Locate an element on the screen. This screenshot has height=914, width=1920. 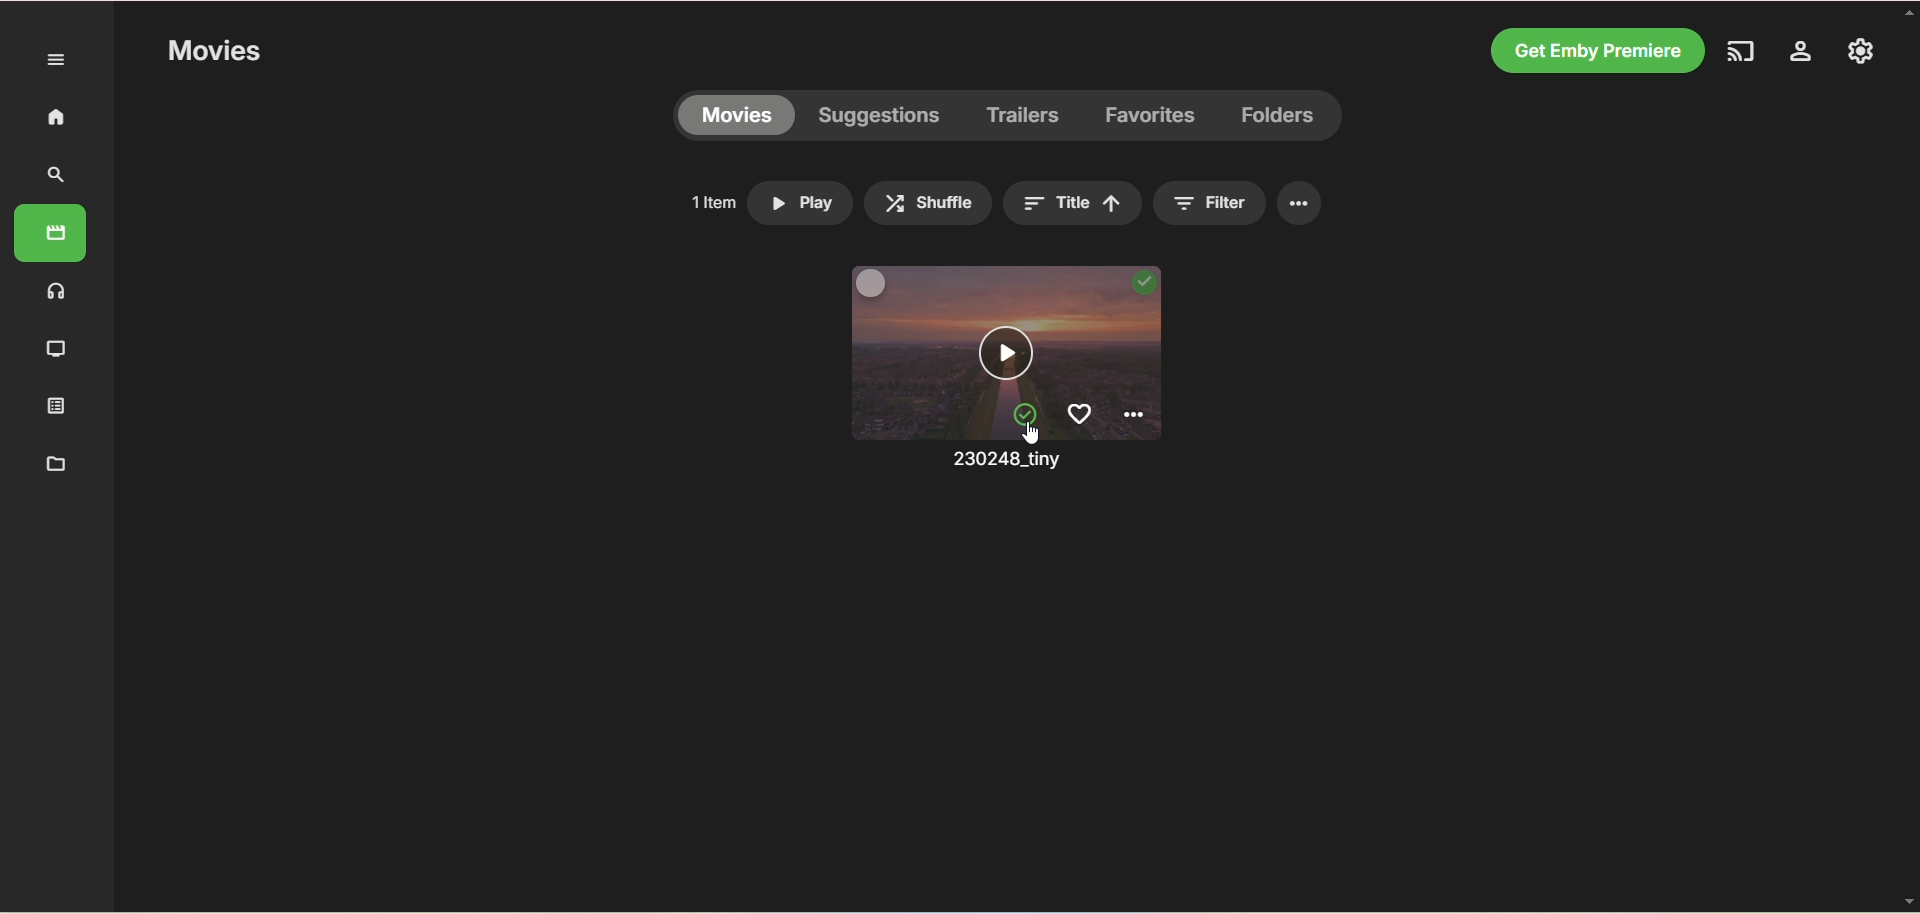
movies is located at coordinates (51, 236).